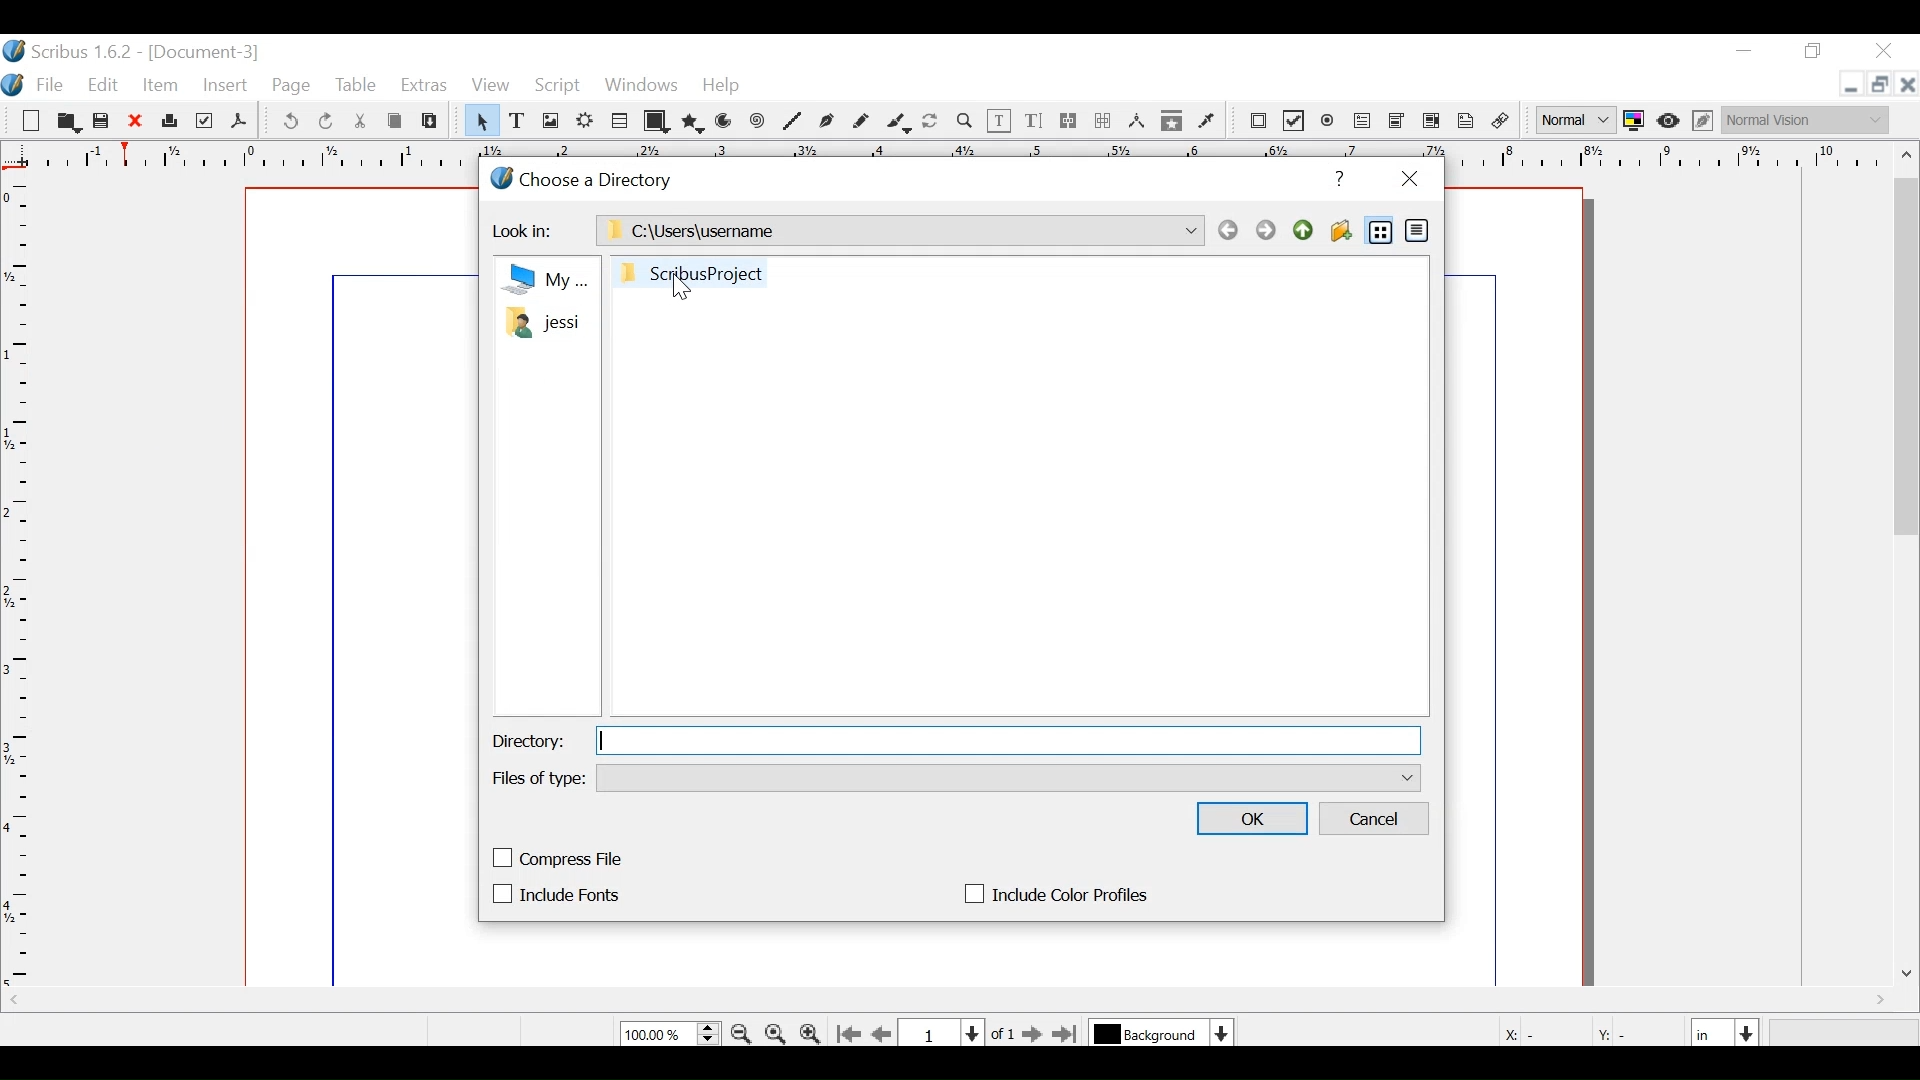  What do you see at coordinates (694, 272) in the screenshot?
I see `Folder` at bounding box center [694, 272].